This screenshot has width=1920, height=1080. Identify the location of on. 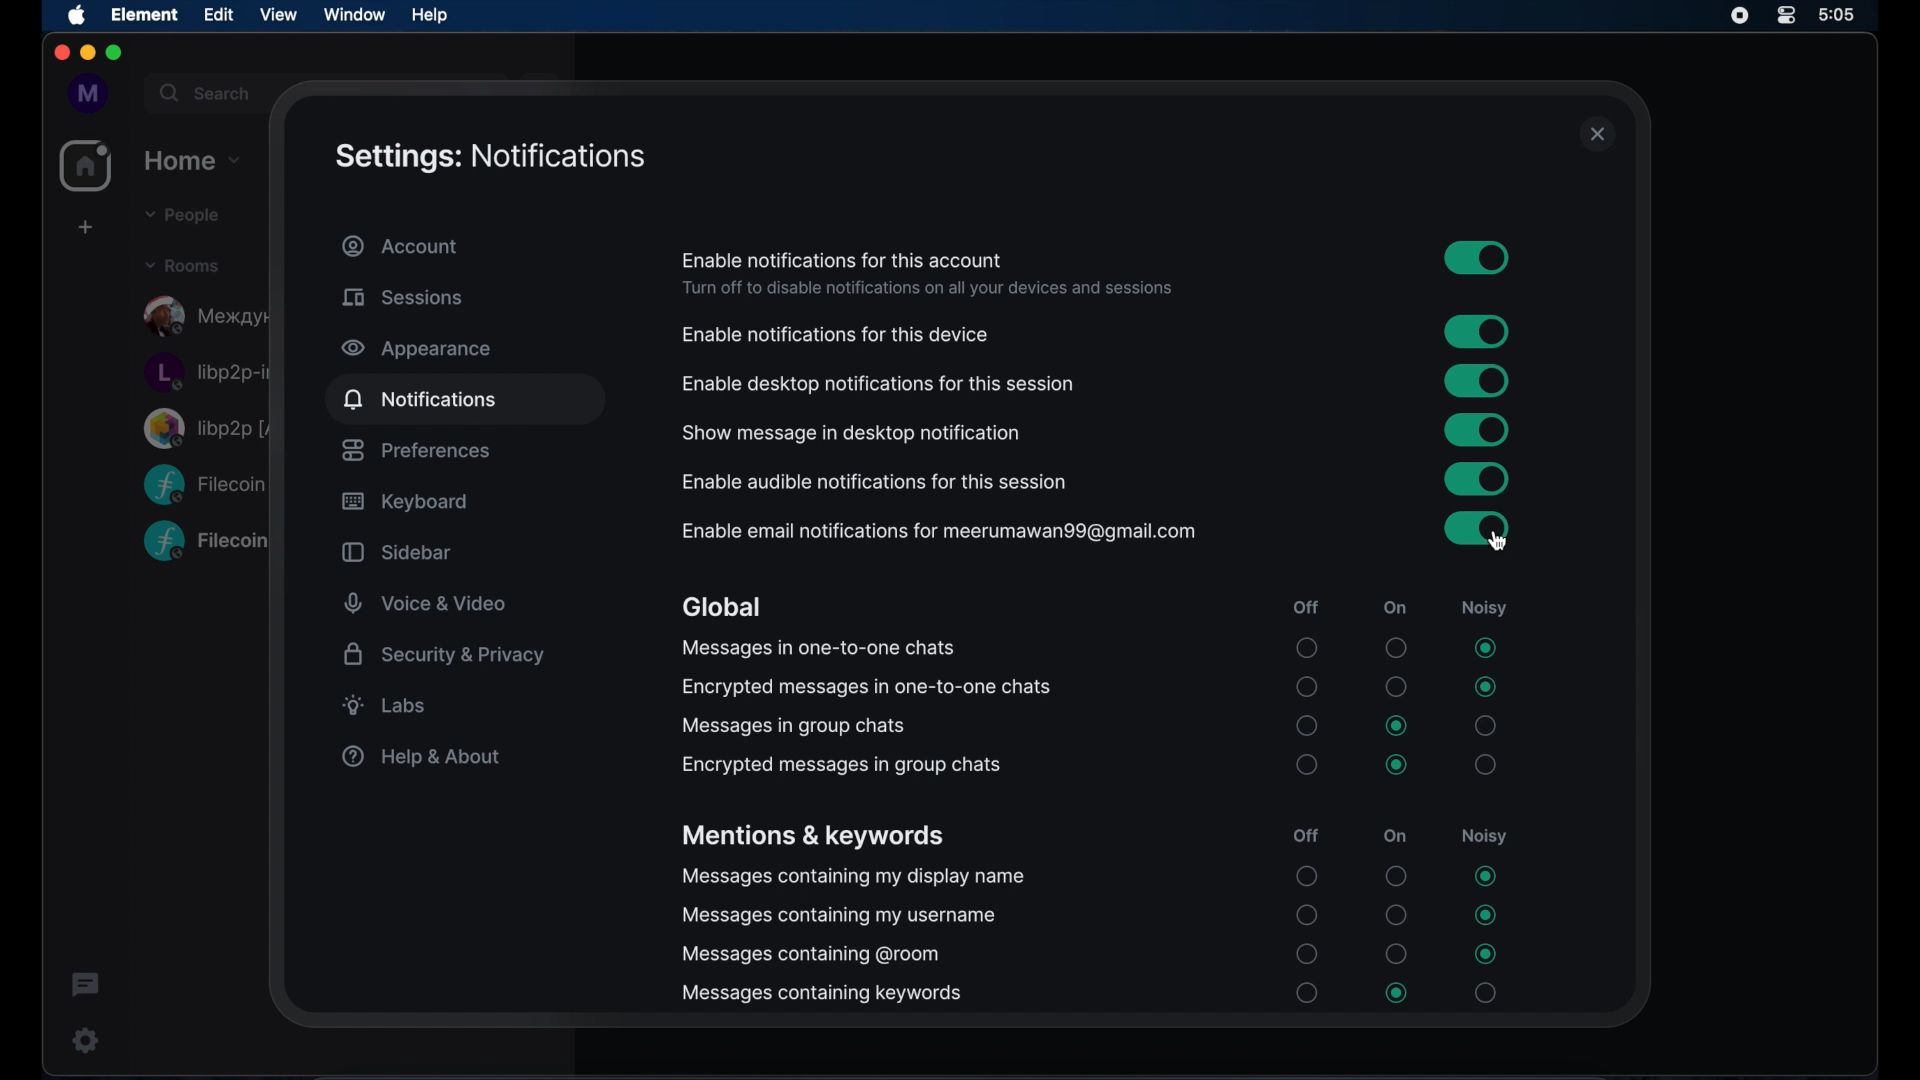
(1395, 835).